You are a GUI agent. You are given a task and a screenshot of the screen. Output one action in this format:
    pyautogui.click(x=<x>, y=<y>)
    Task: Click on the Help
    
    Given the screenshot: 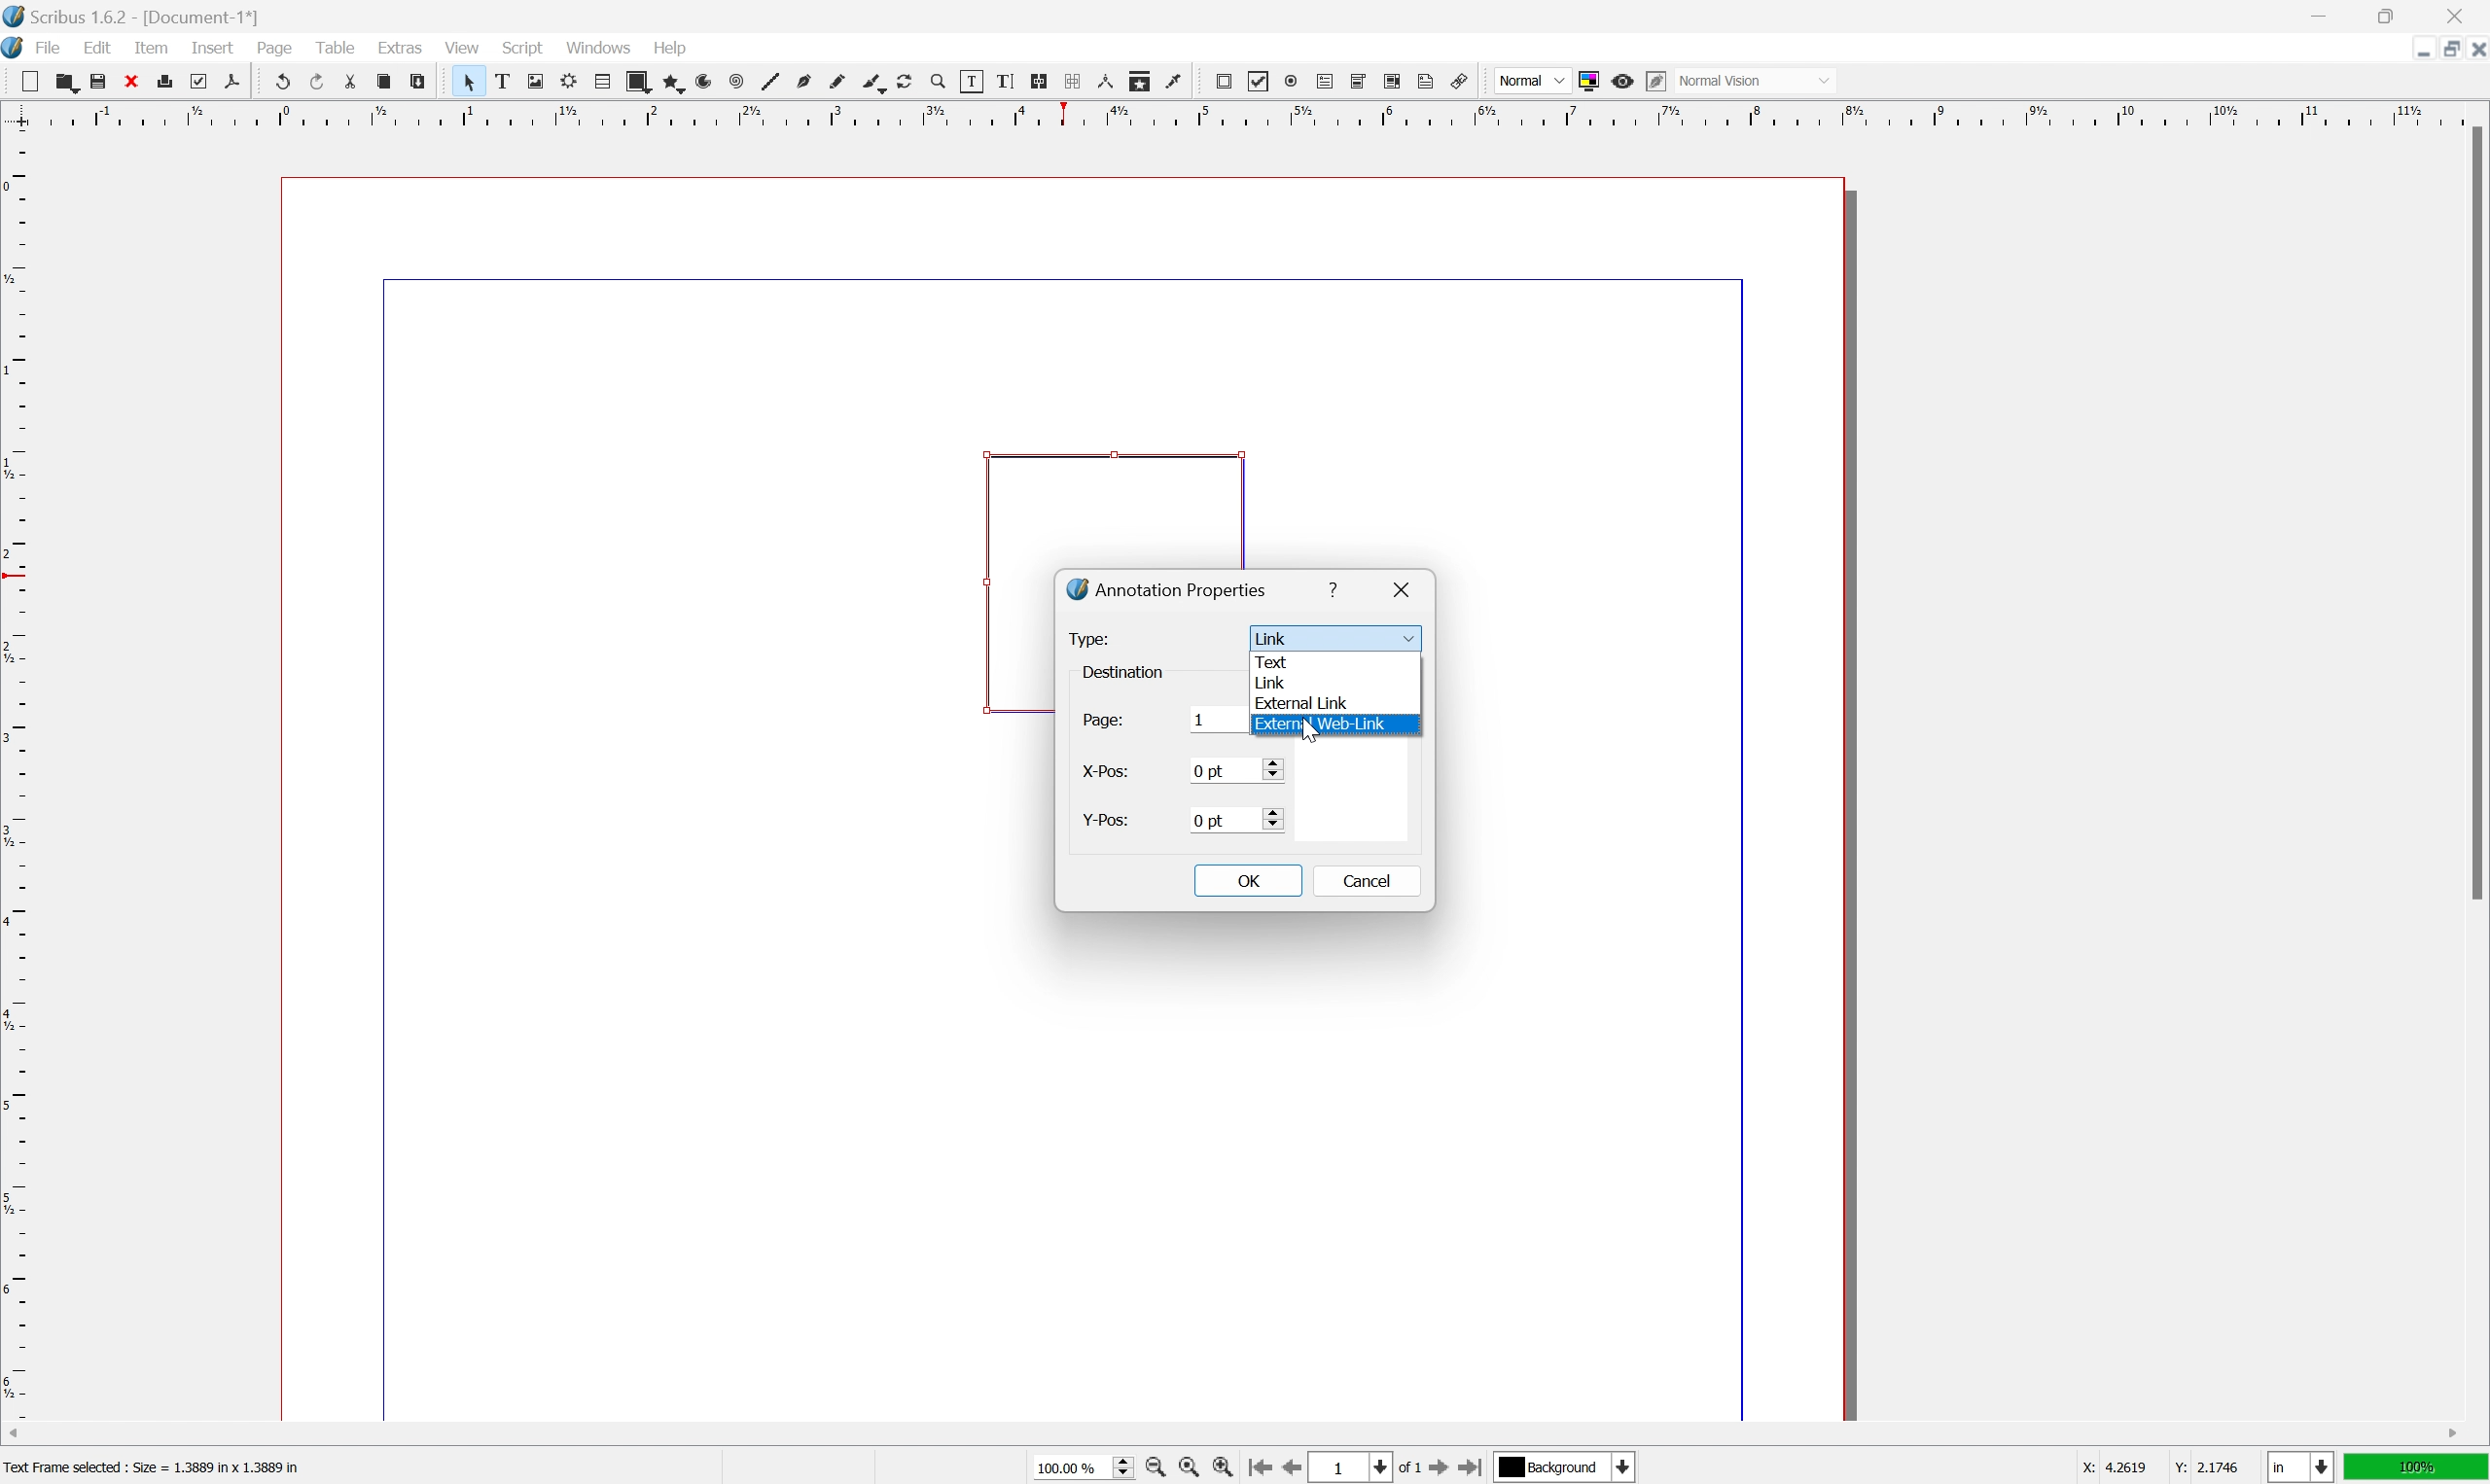 What is the action you would take?
    pyautogui.click(x=673, y=49)
    